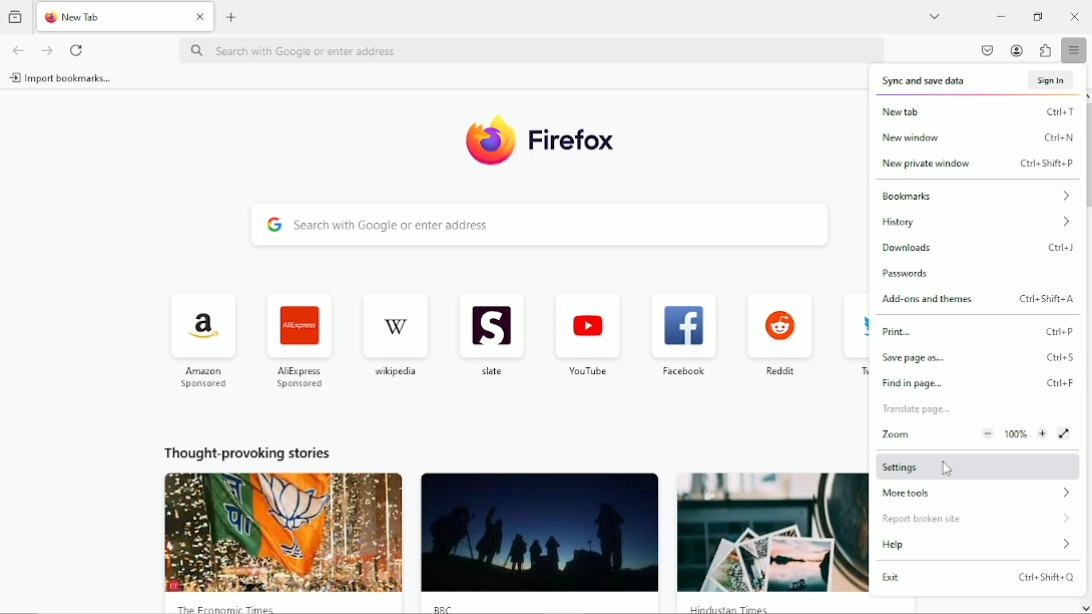 This screenshot has height=614, width=1092. I want to click on increase, so click(1041, 434).